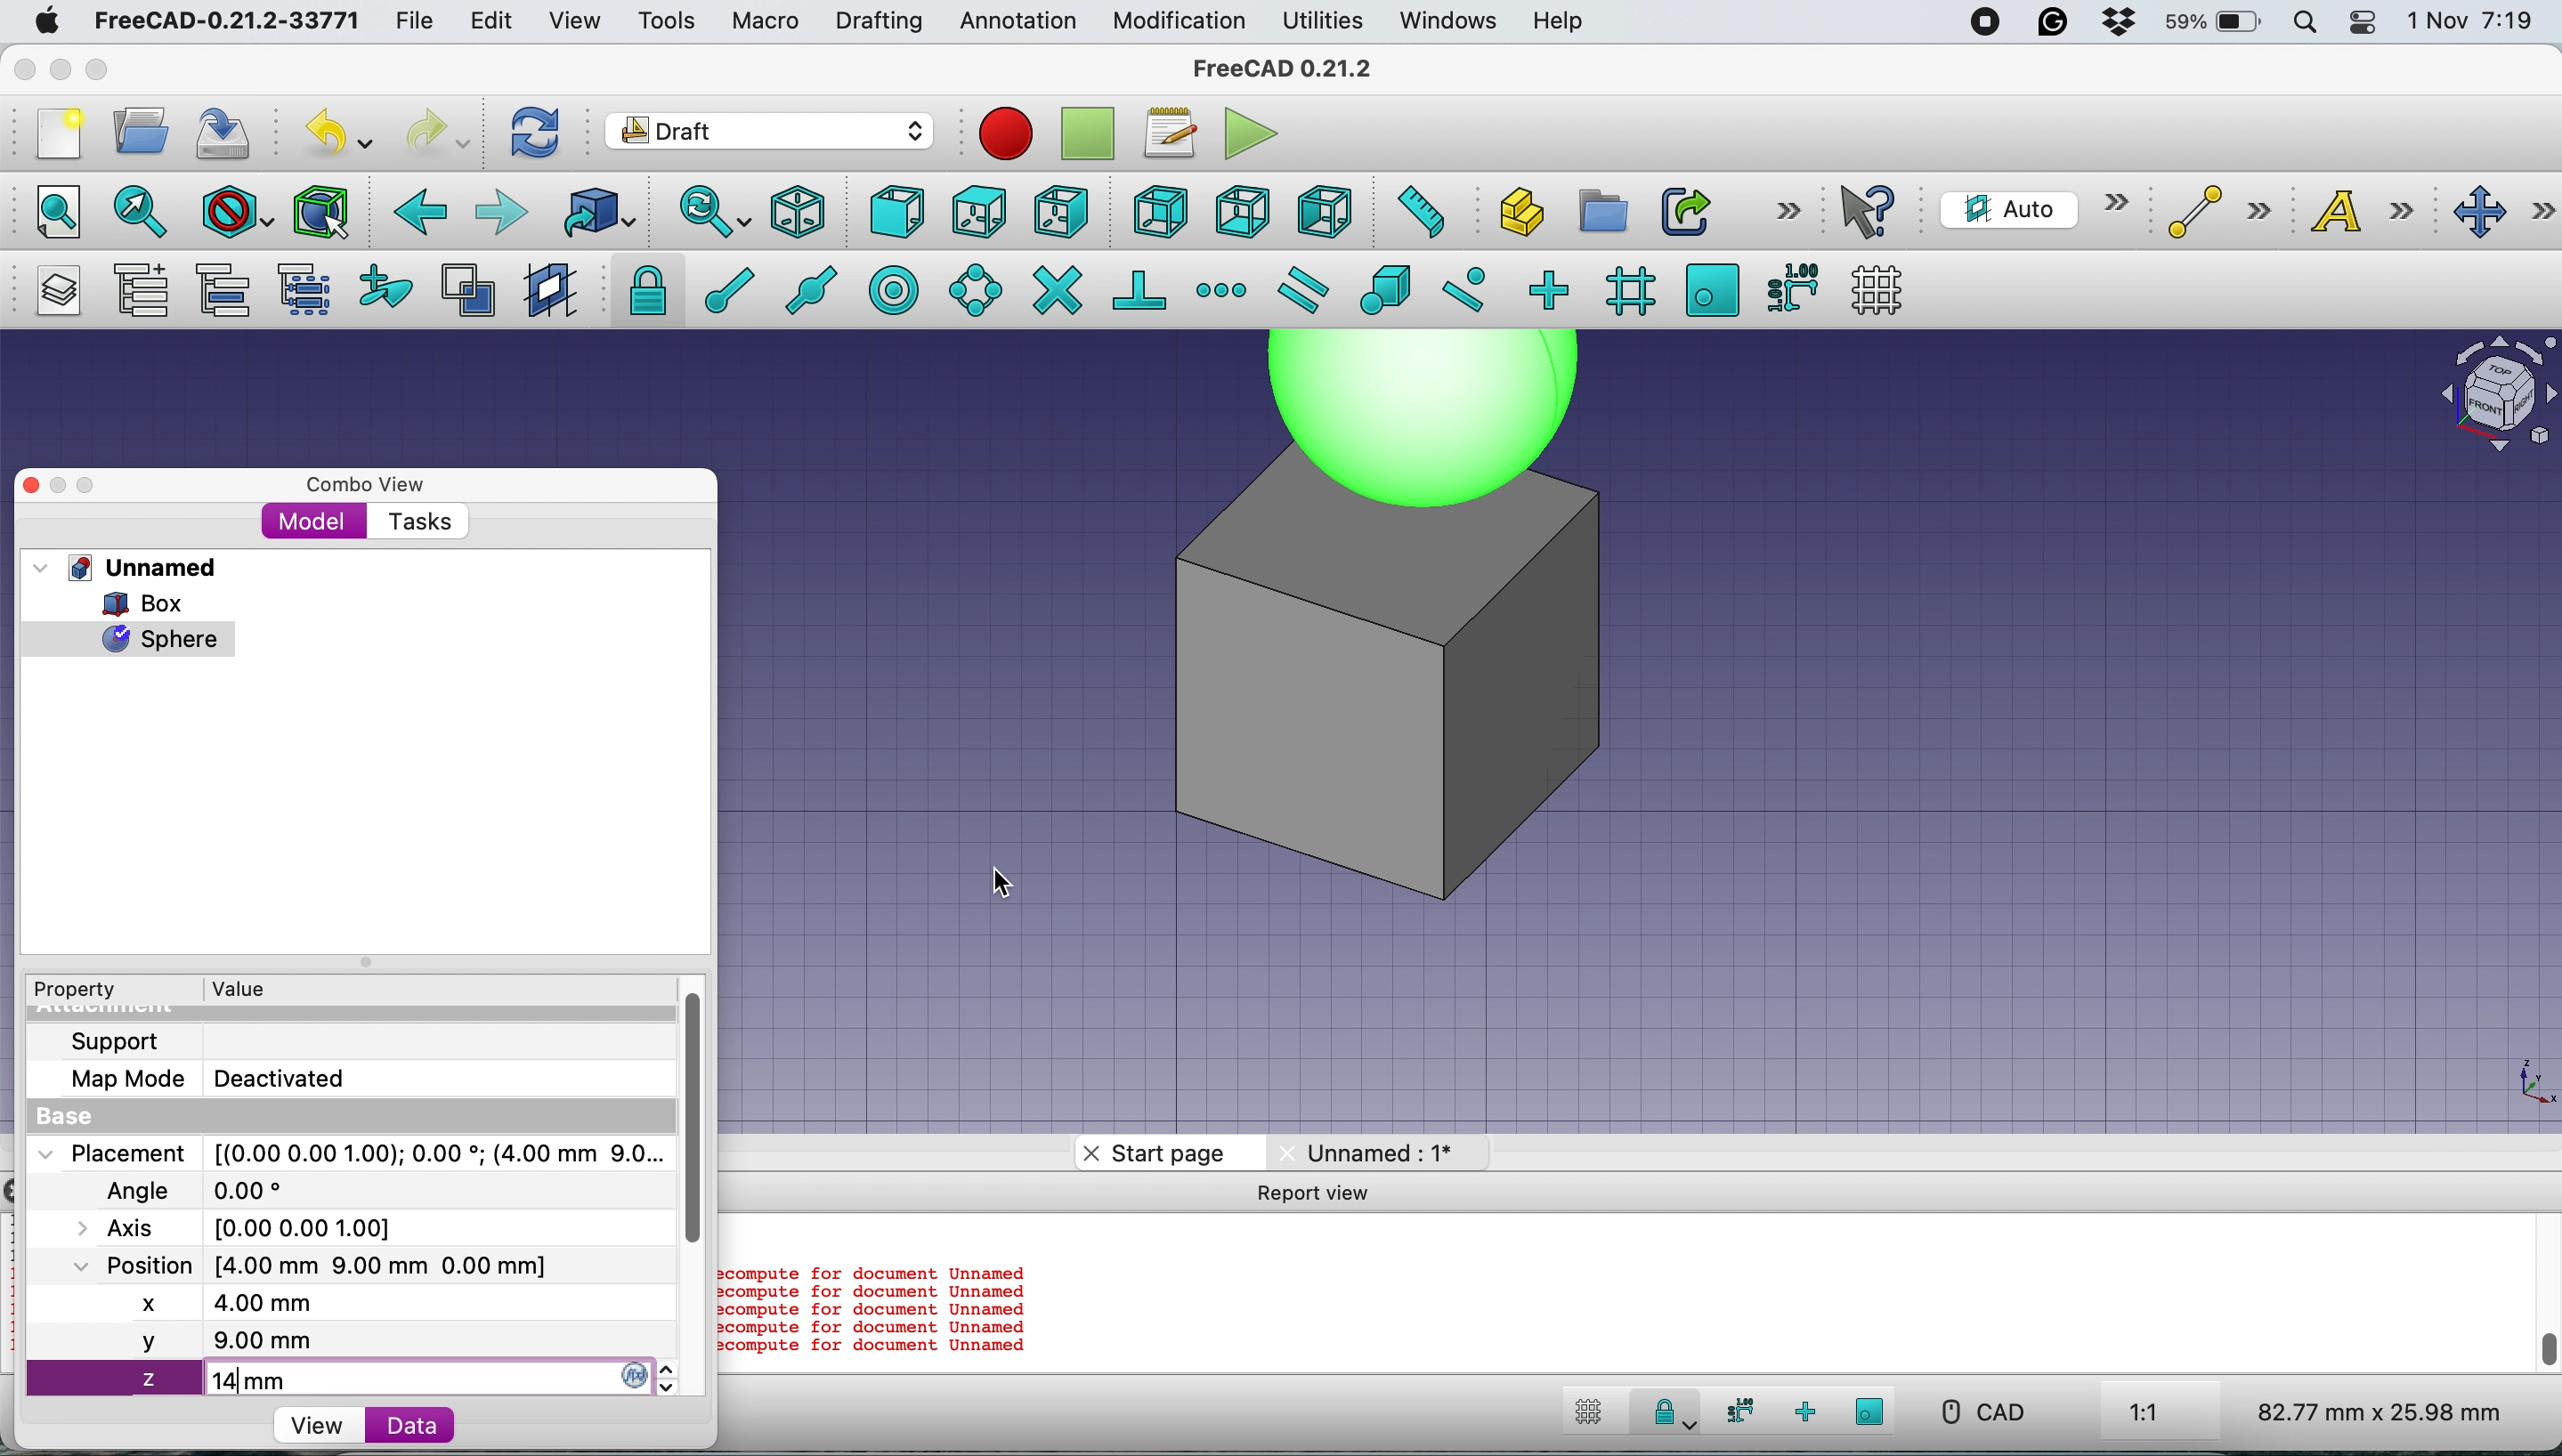  I want to click on backward, so click(415, 212).